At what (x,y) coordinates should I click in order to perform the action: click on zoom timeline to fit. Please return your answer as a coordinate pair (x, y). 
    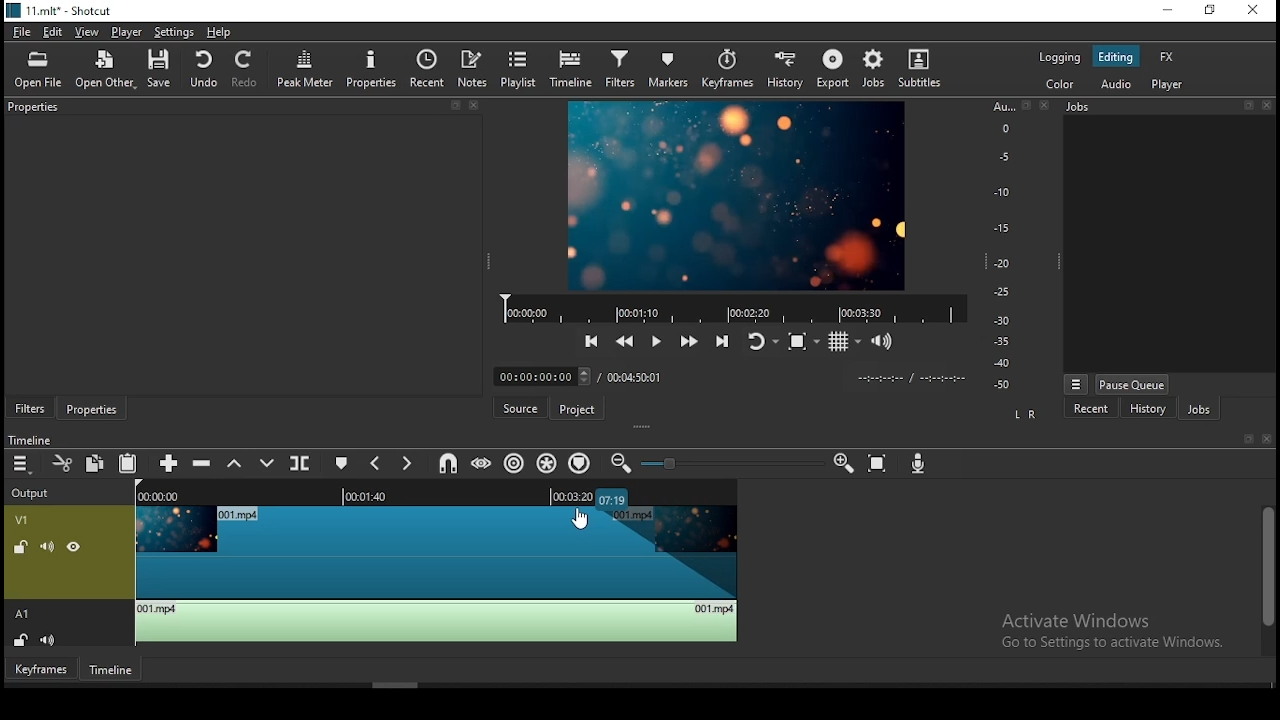
    Looking at the image, I should click on (878, 464).